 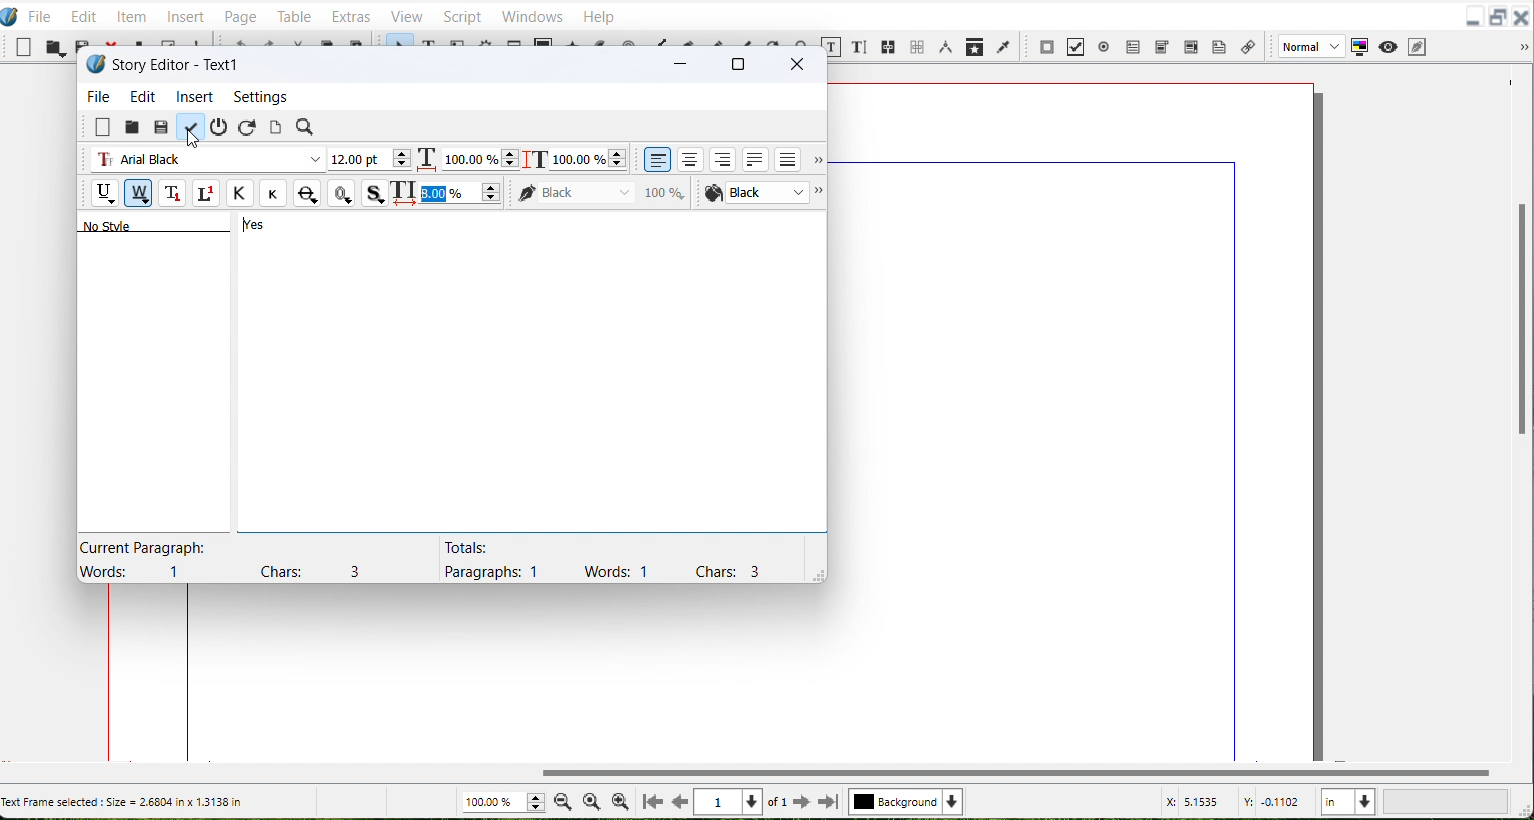 I want to click on Shadowed Text, so click(x=372, y=192).